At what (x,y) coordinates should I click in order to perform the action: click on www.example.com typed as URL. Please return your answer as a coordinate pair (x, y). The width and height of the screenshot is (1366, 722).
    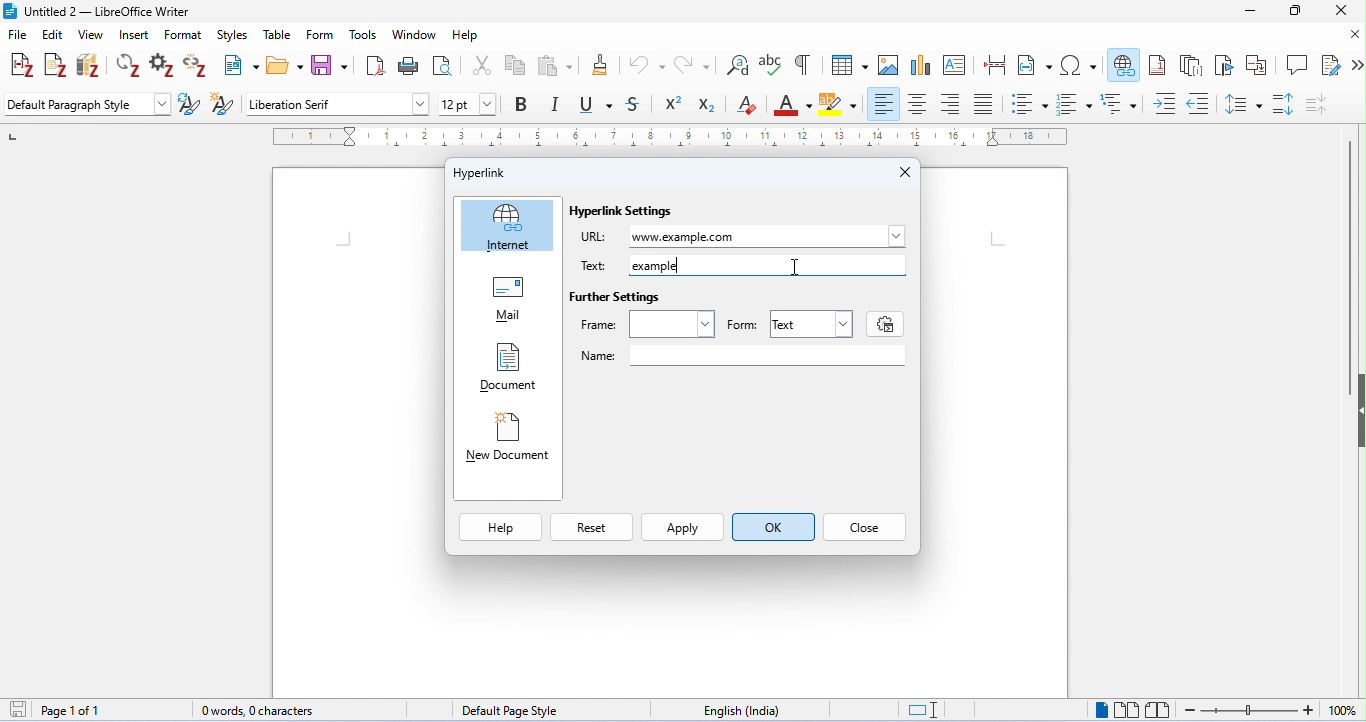
    Looking at the image, I should click on (685, 238).